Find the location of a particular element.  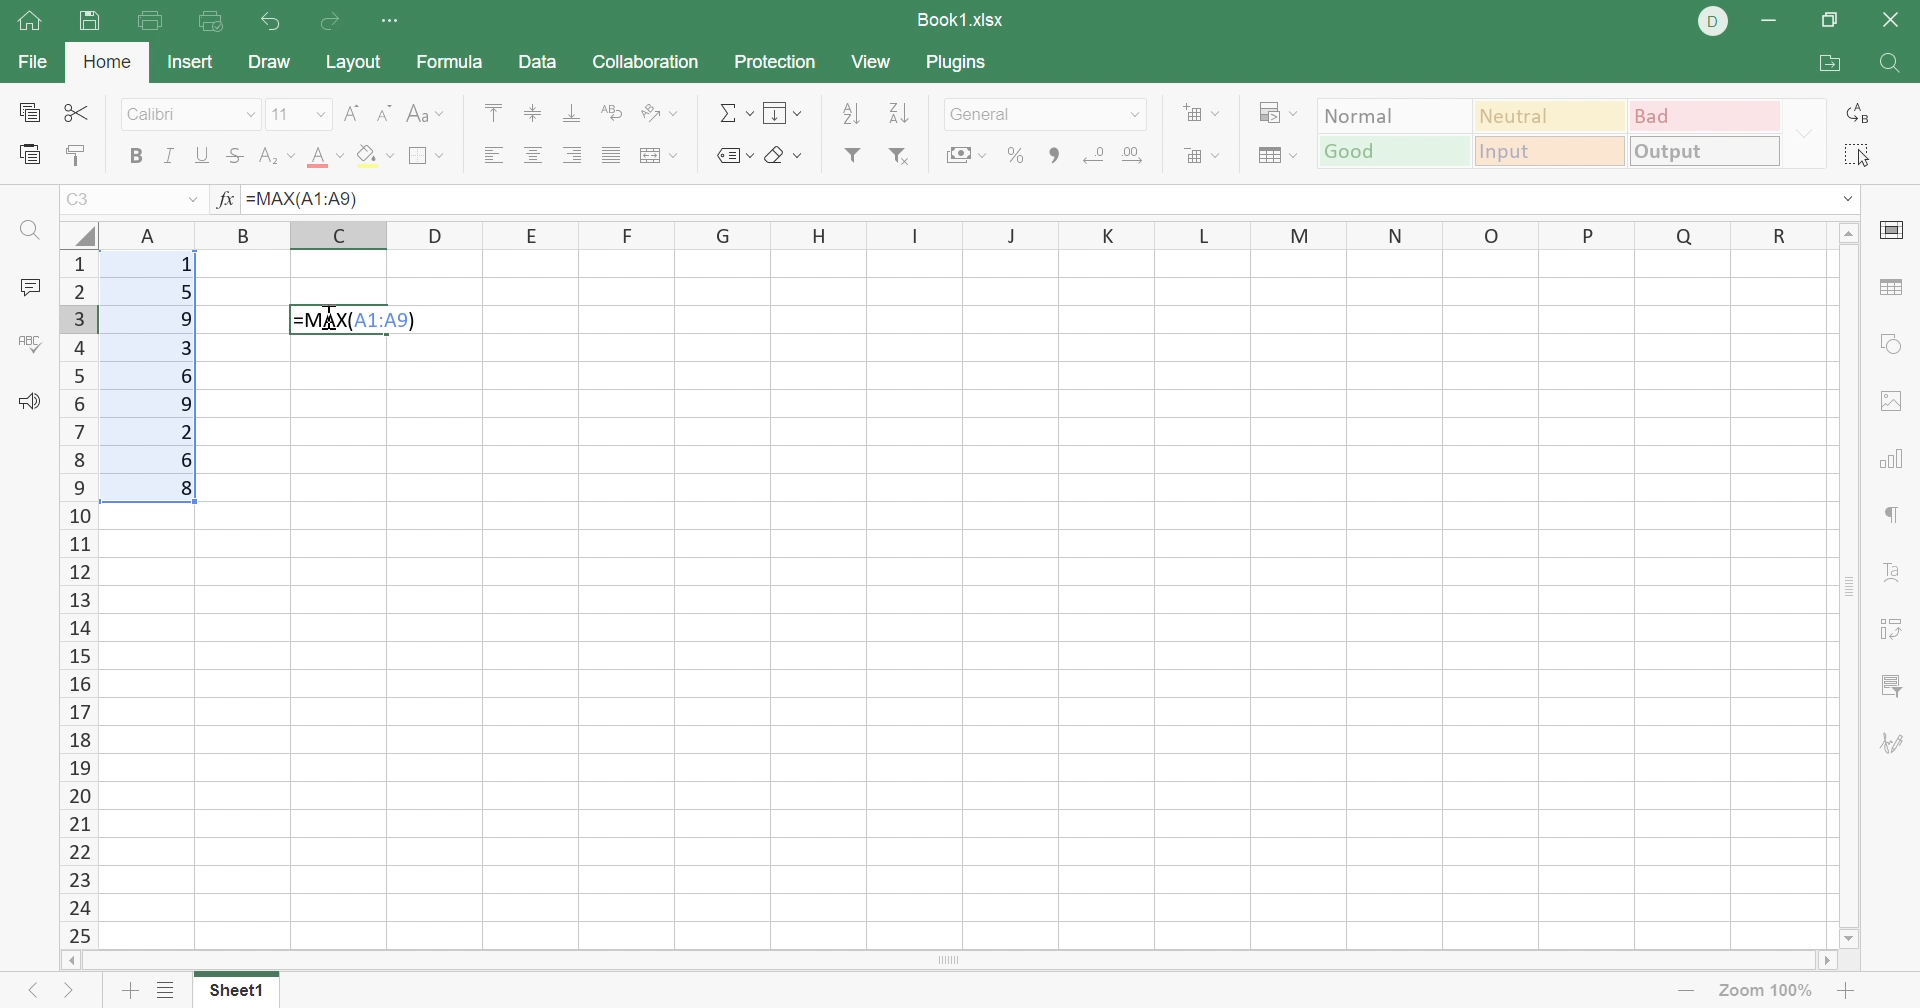

Feedback and support is located at coordinates (34, 400).